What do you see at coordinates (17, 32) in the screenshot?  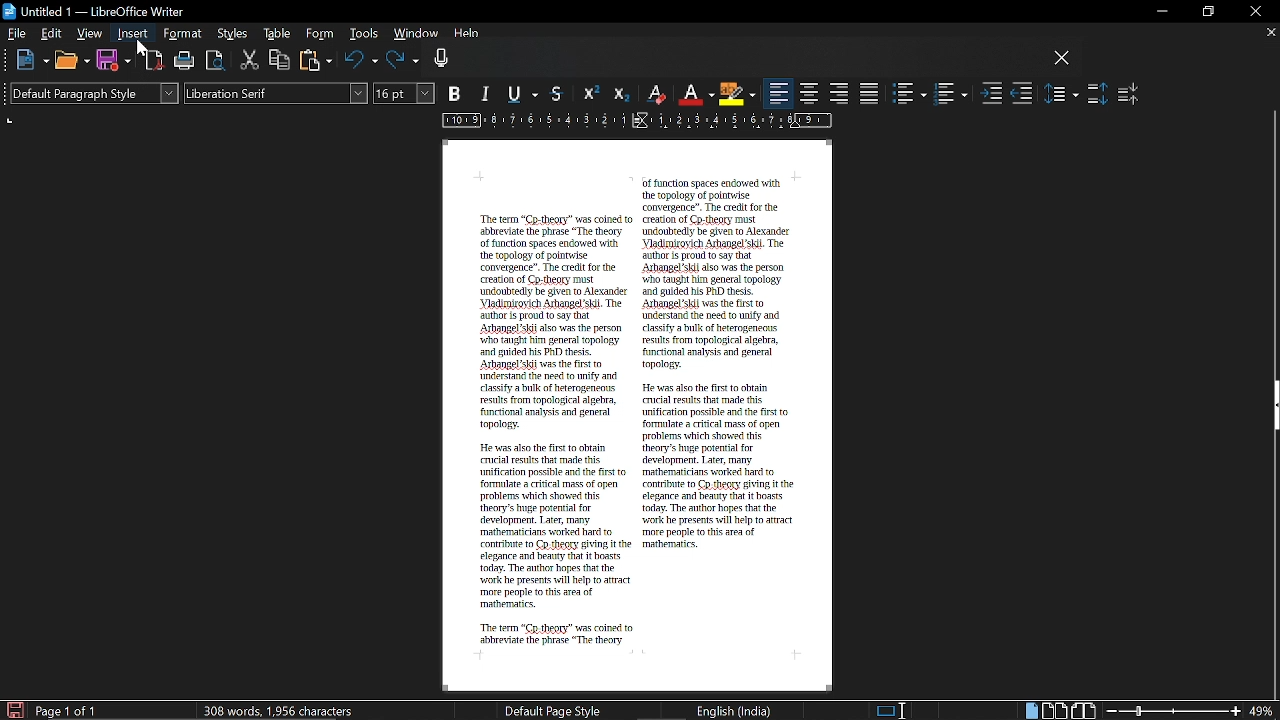 I see `File` at bounding box center [17, 32].